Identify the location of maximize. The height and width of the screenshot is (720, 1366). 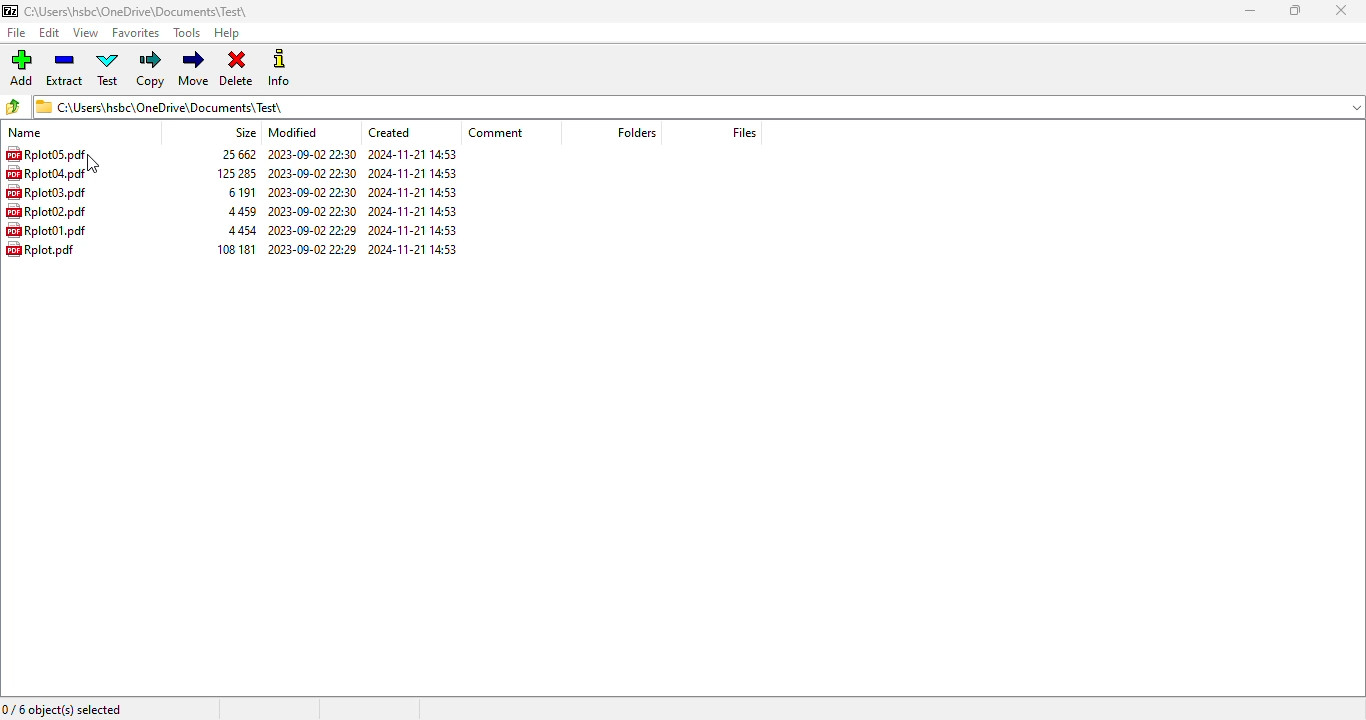
(1293, 10).